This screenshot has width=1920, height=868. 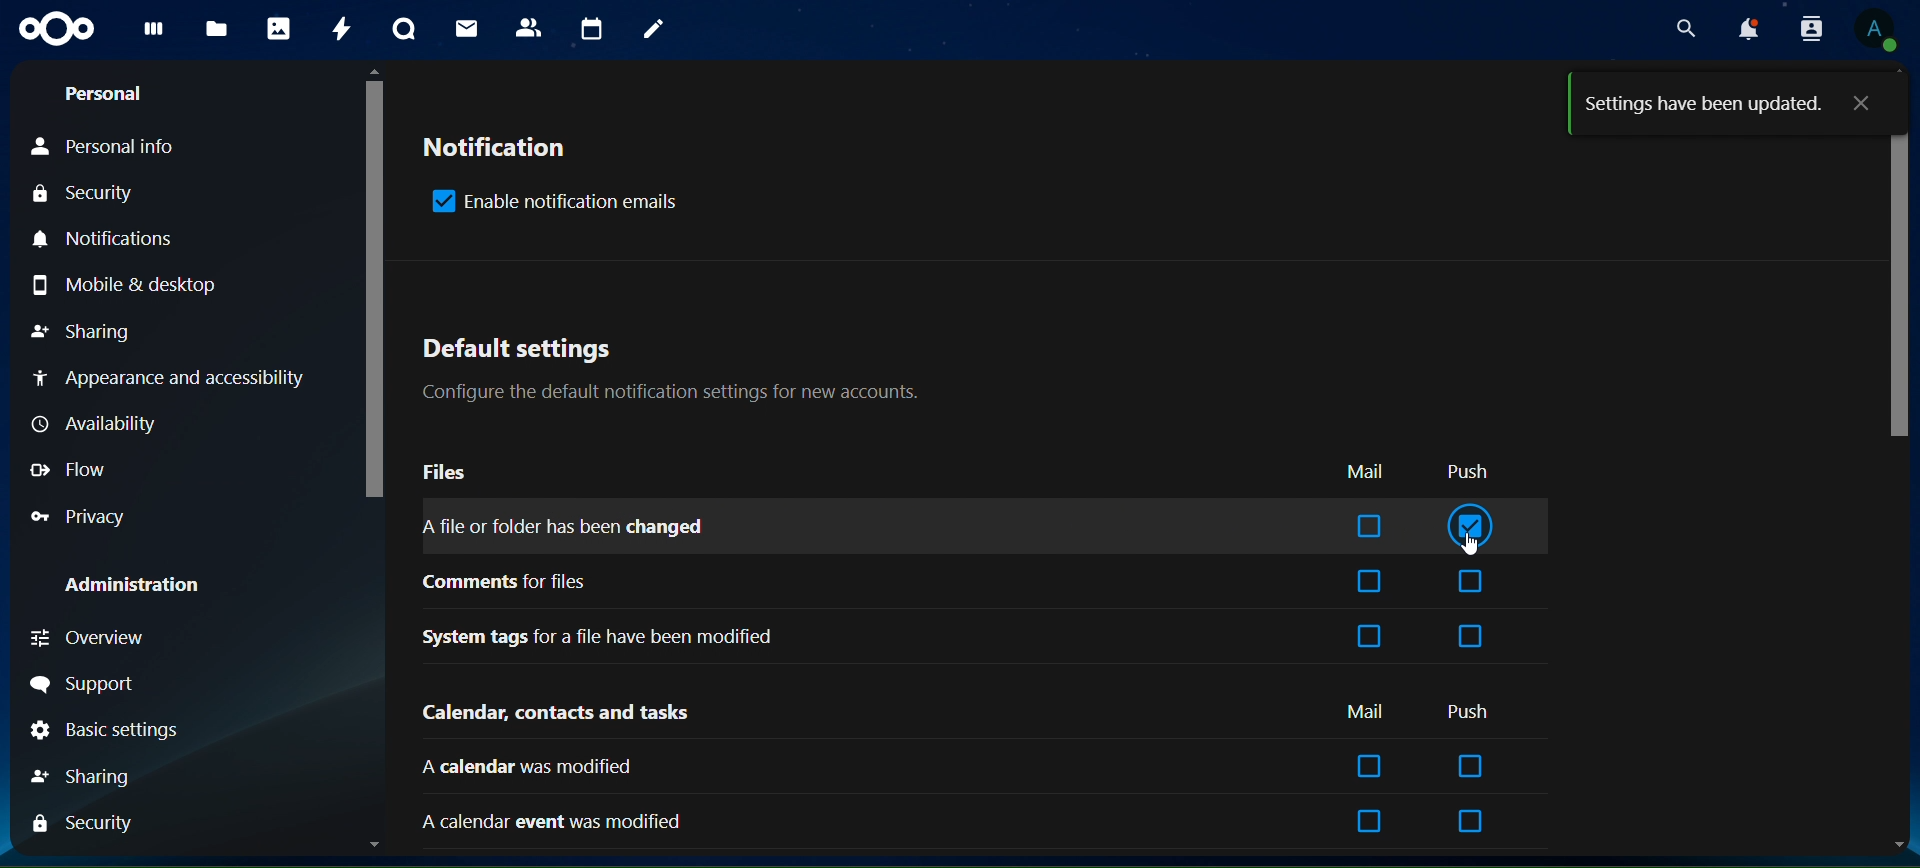 I want to click on settings have been updated, so click(x=1706, y=104).